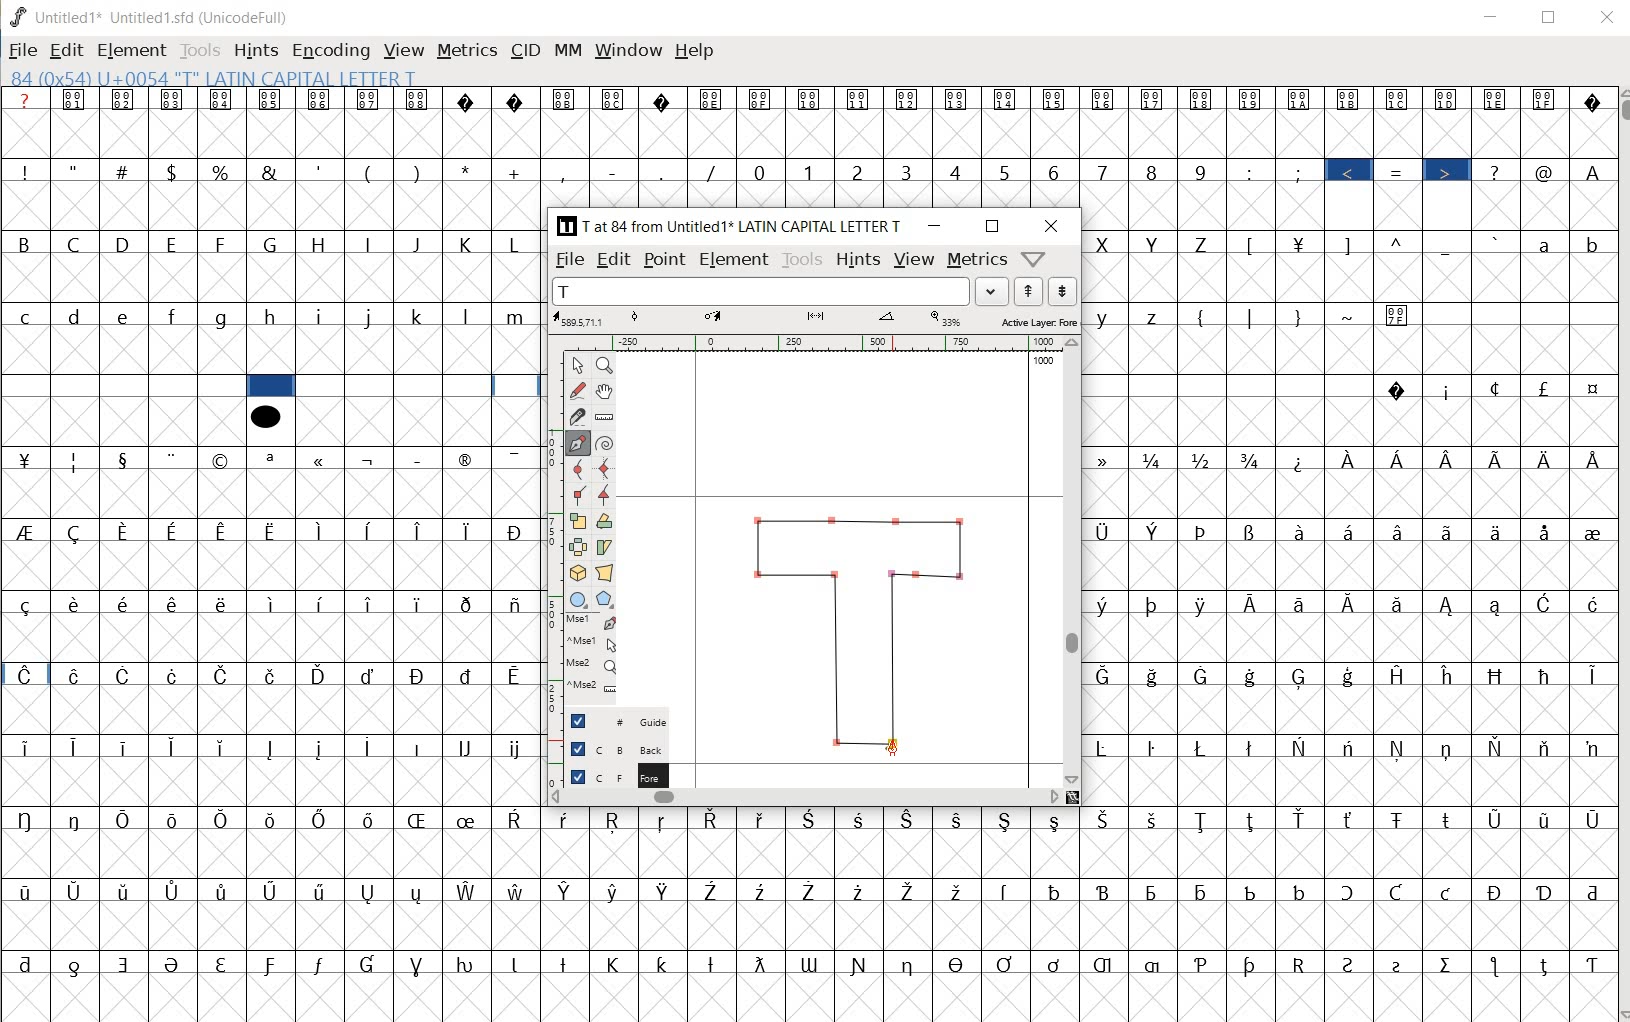 The height and width of the screenshot is (1022, 1630). Describe the element at coordinates (25, 316) in the screenshot. I see `c` at that location.